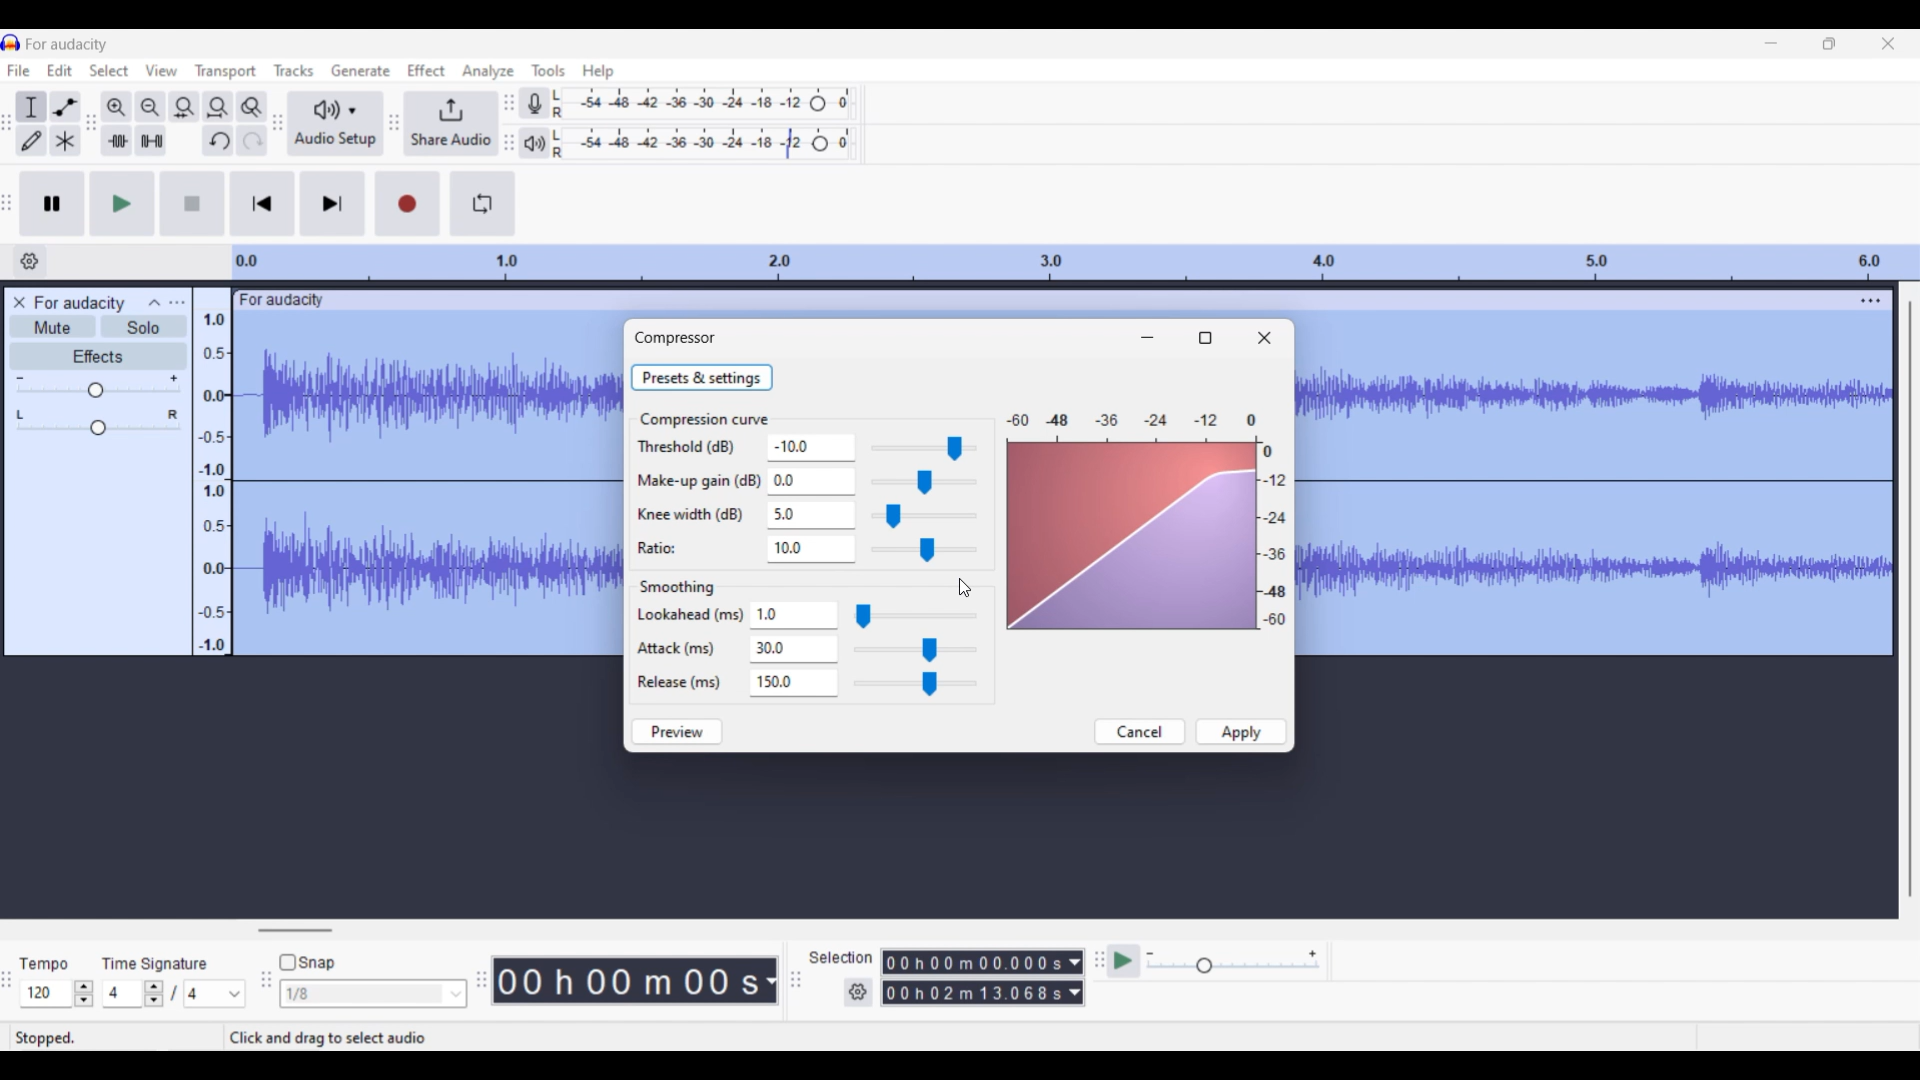 The image size is (1920, 1080). I want to click on Release slider, so click(916, 683).